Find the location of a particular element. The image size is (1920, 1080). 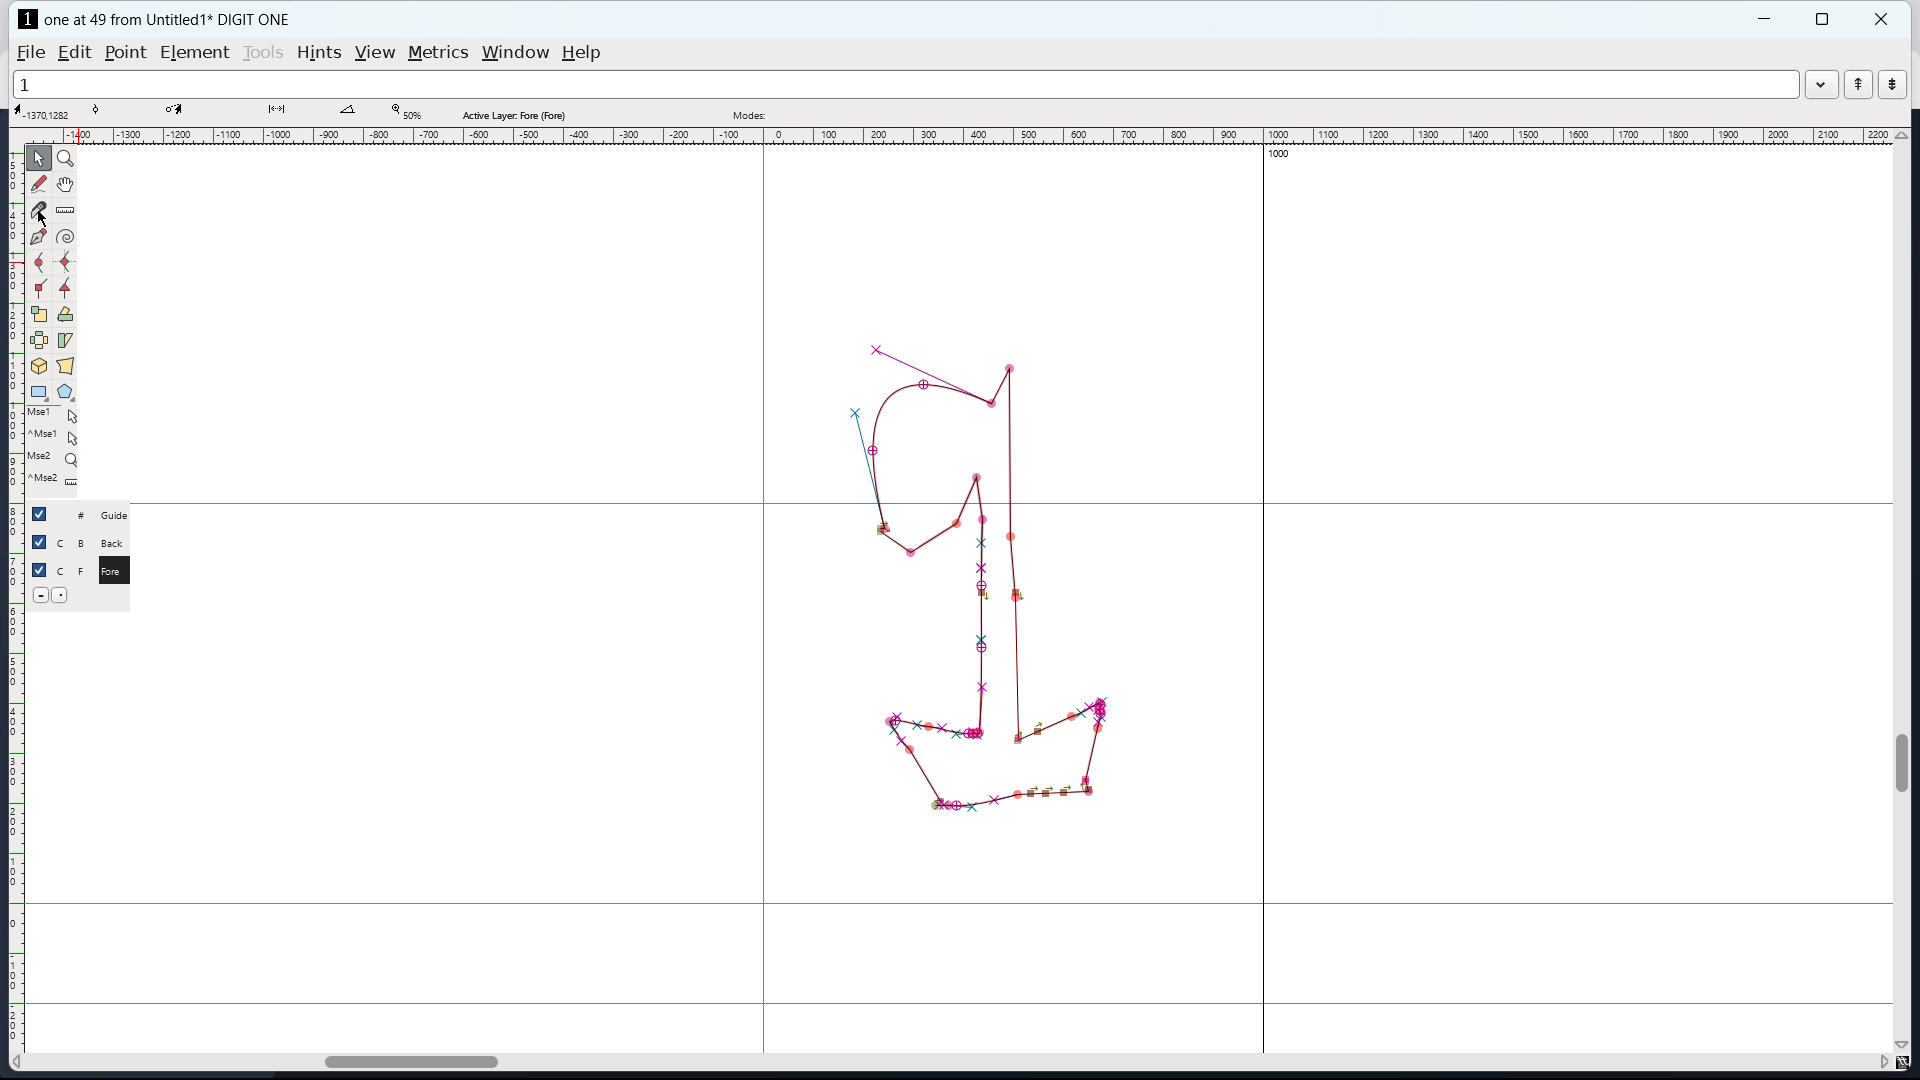

add new layer is located at coordinates (63, 594).